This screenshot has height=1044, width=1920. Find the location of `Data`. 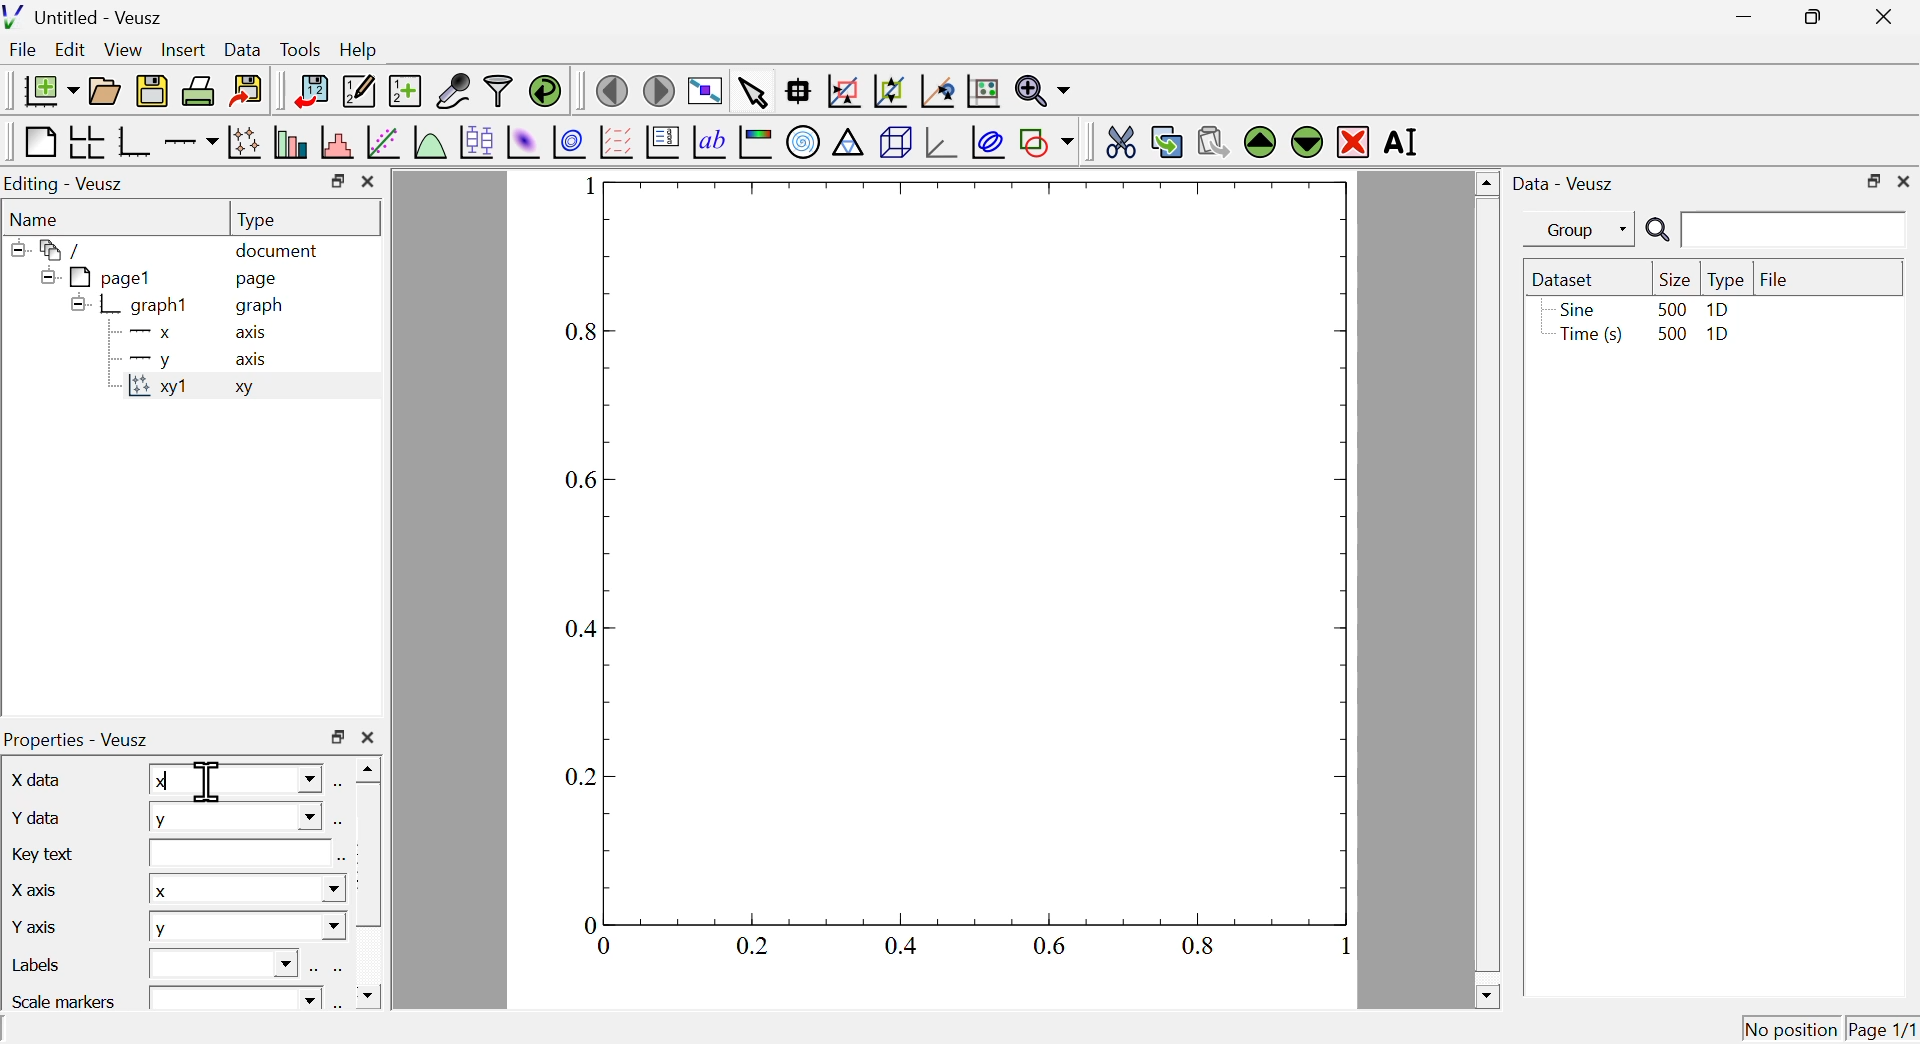

Data is located at coordinates (243, 47).